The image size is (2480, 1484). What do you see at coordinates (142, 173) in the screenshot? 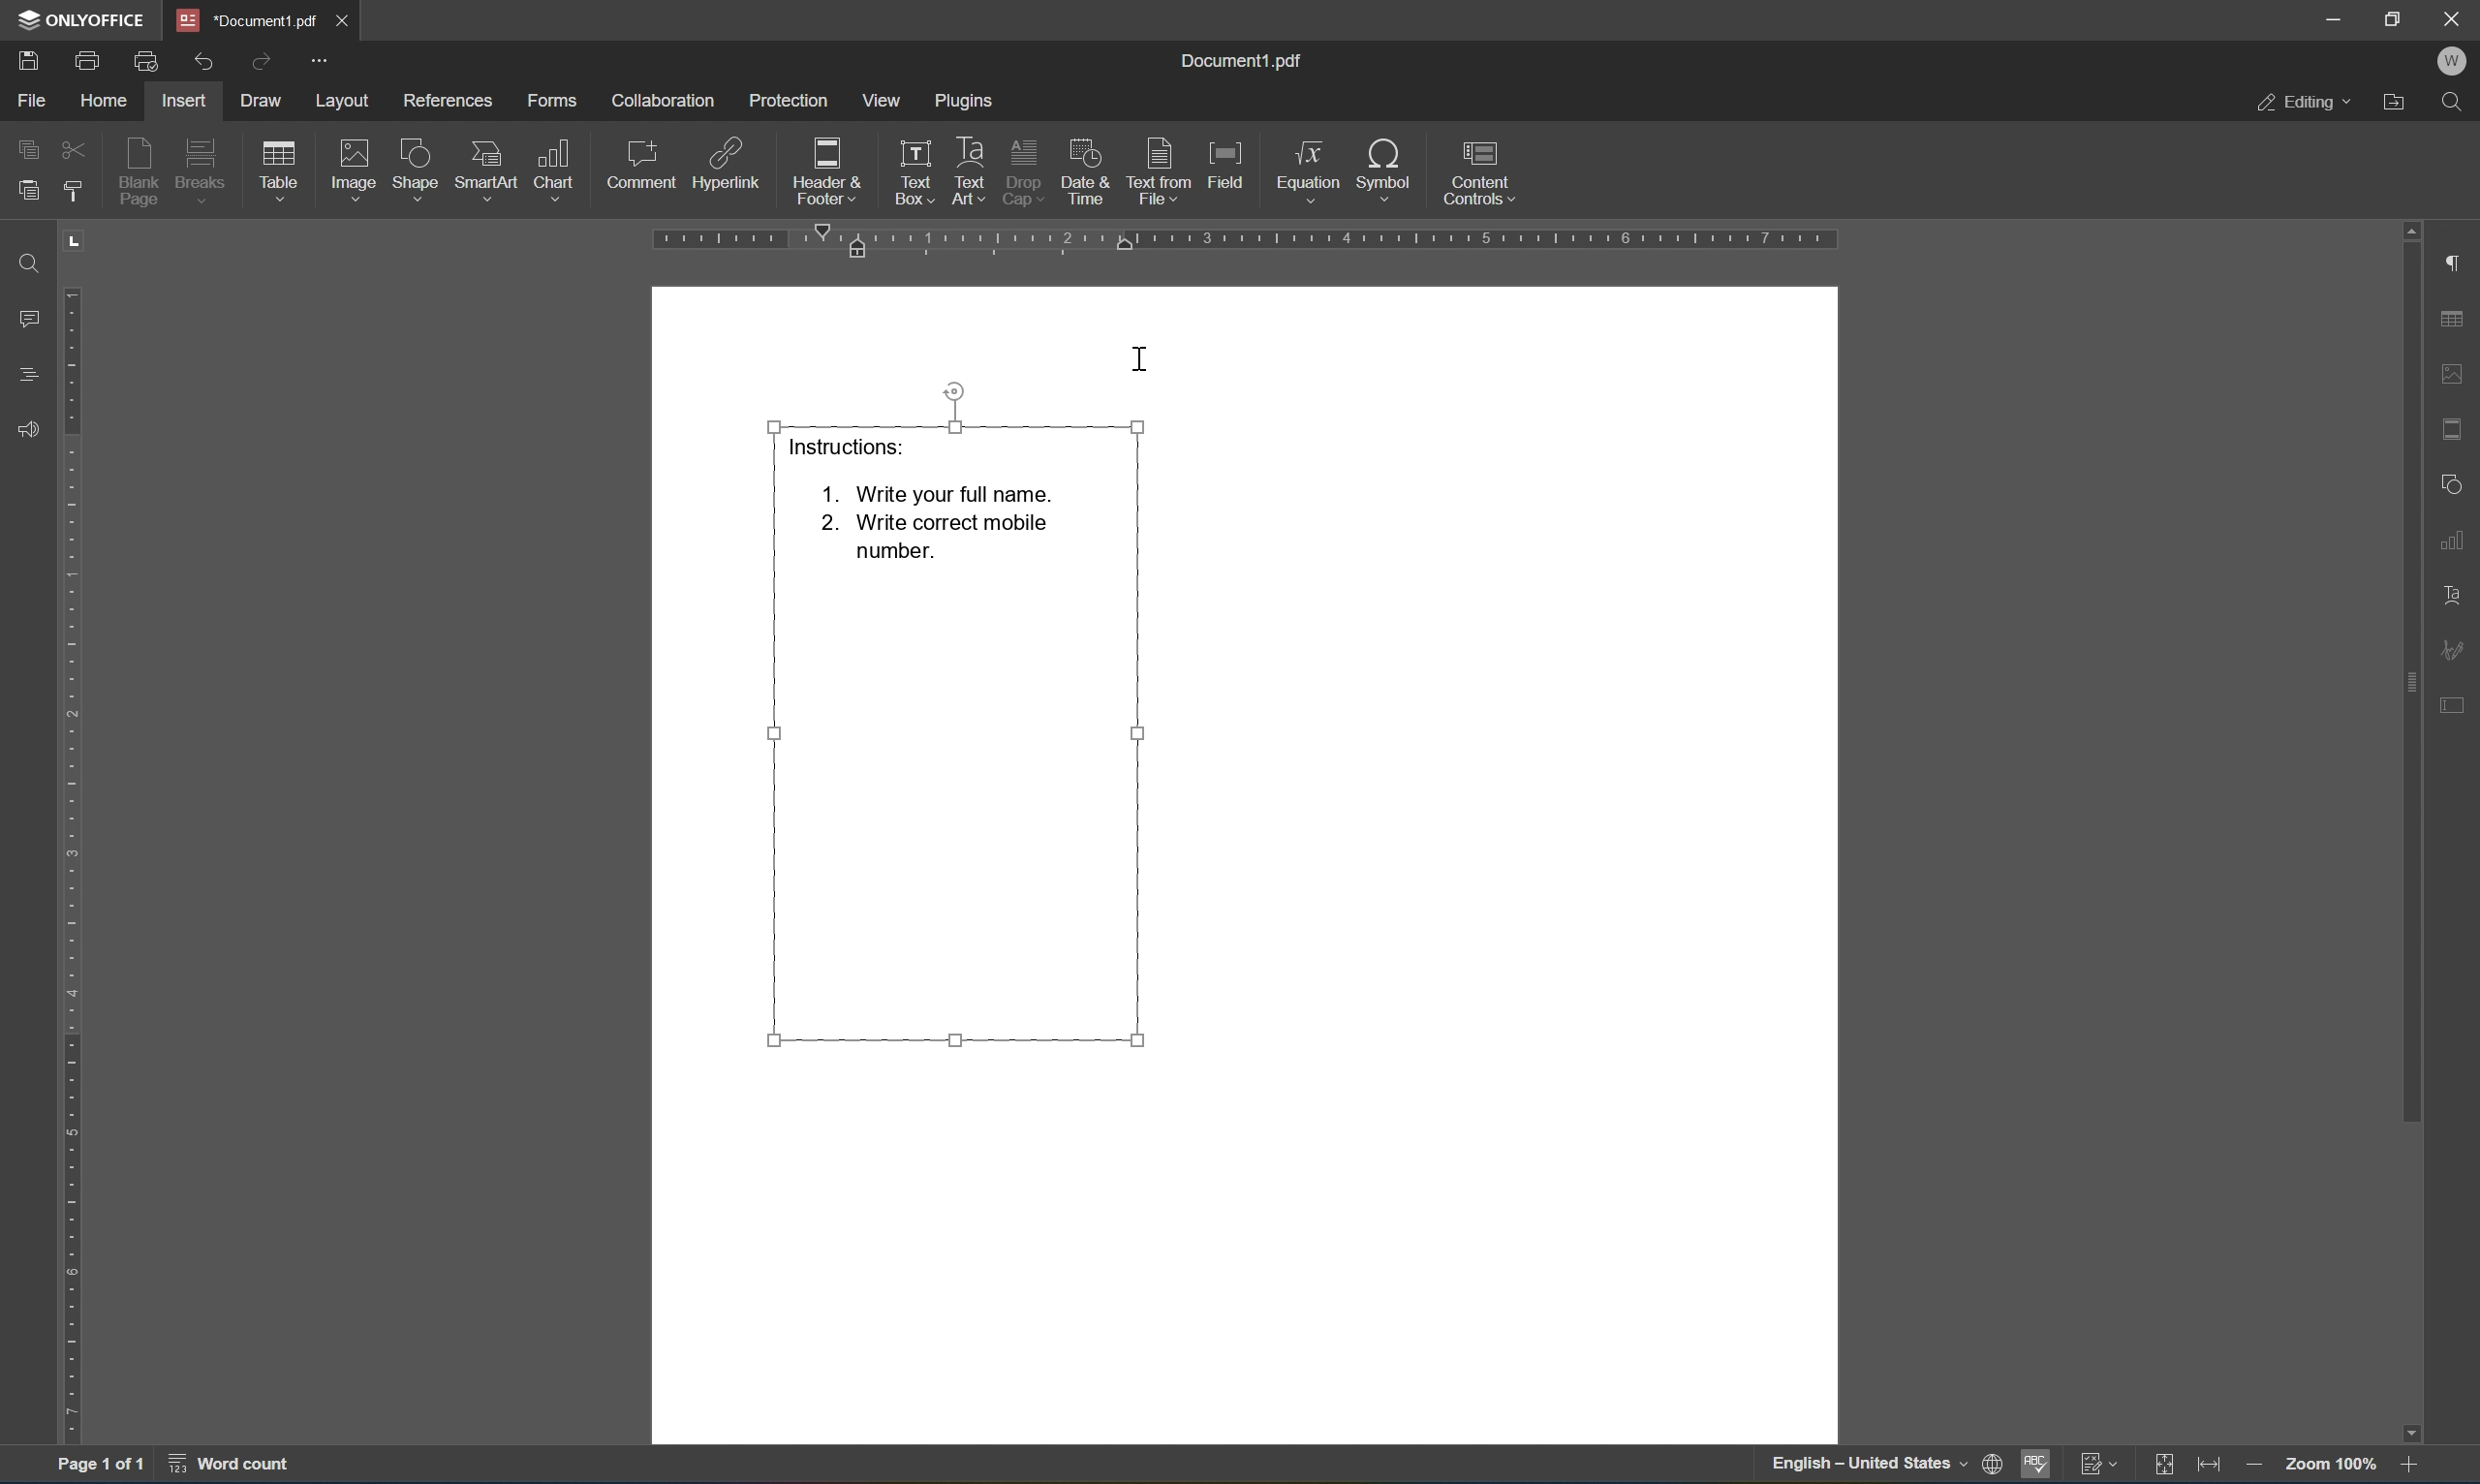
I see `blank page` at bounding box center [142, 173].